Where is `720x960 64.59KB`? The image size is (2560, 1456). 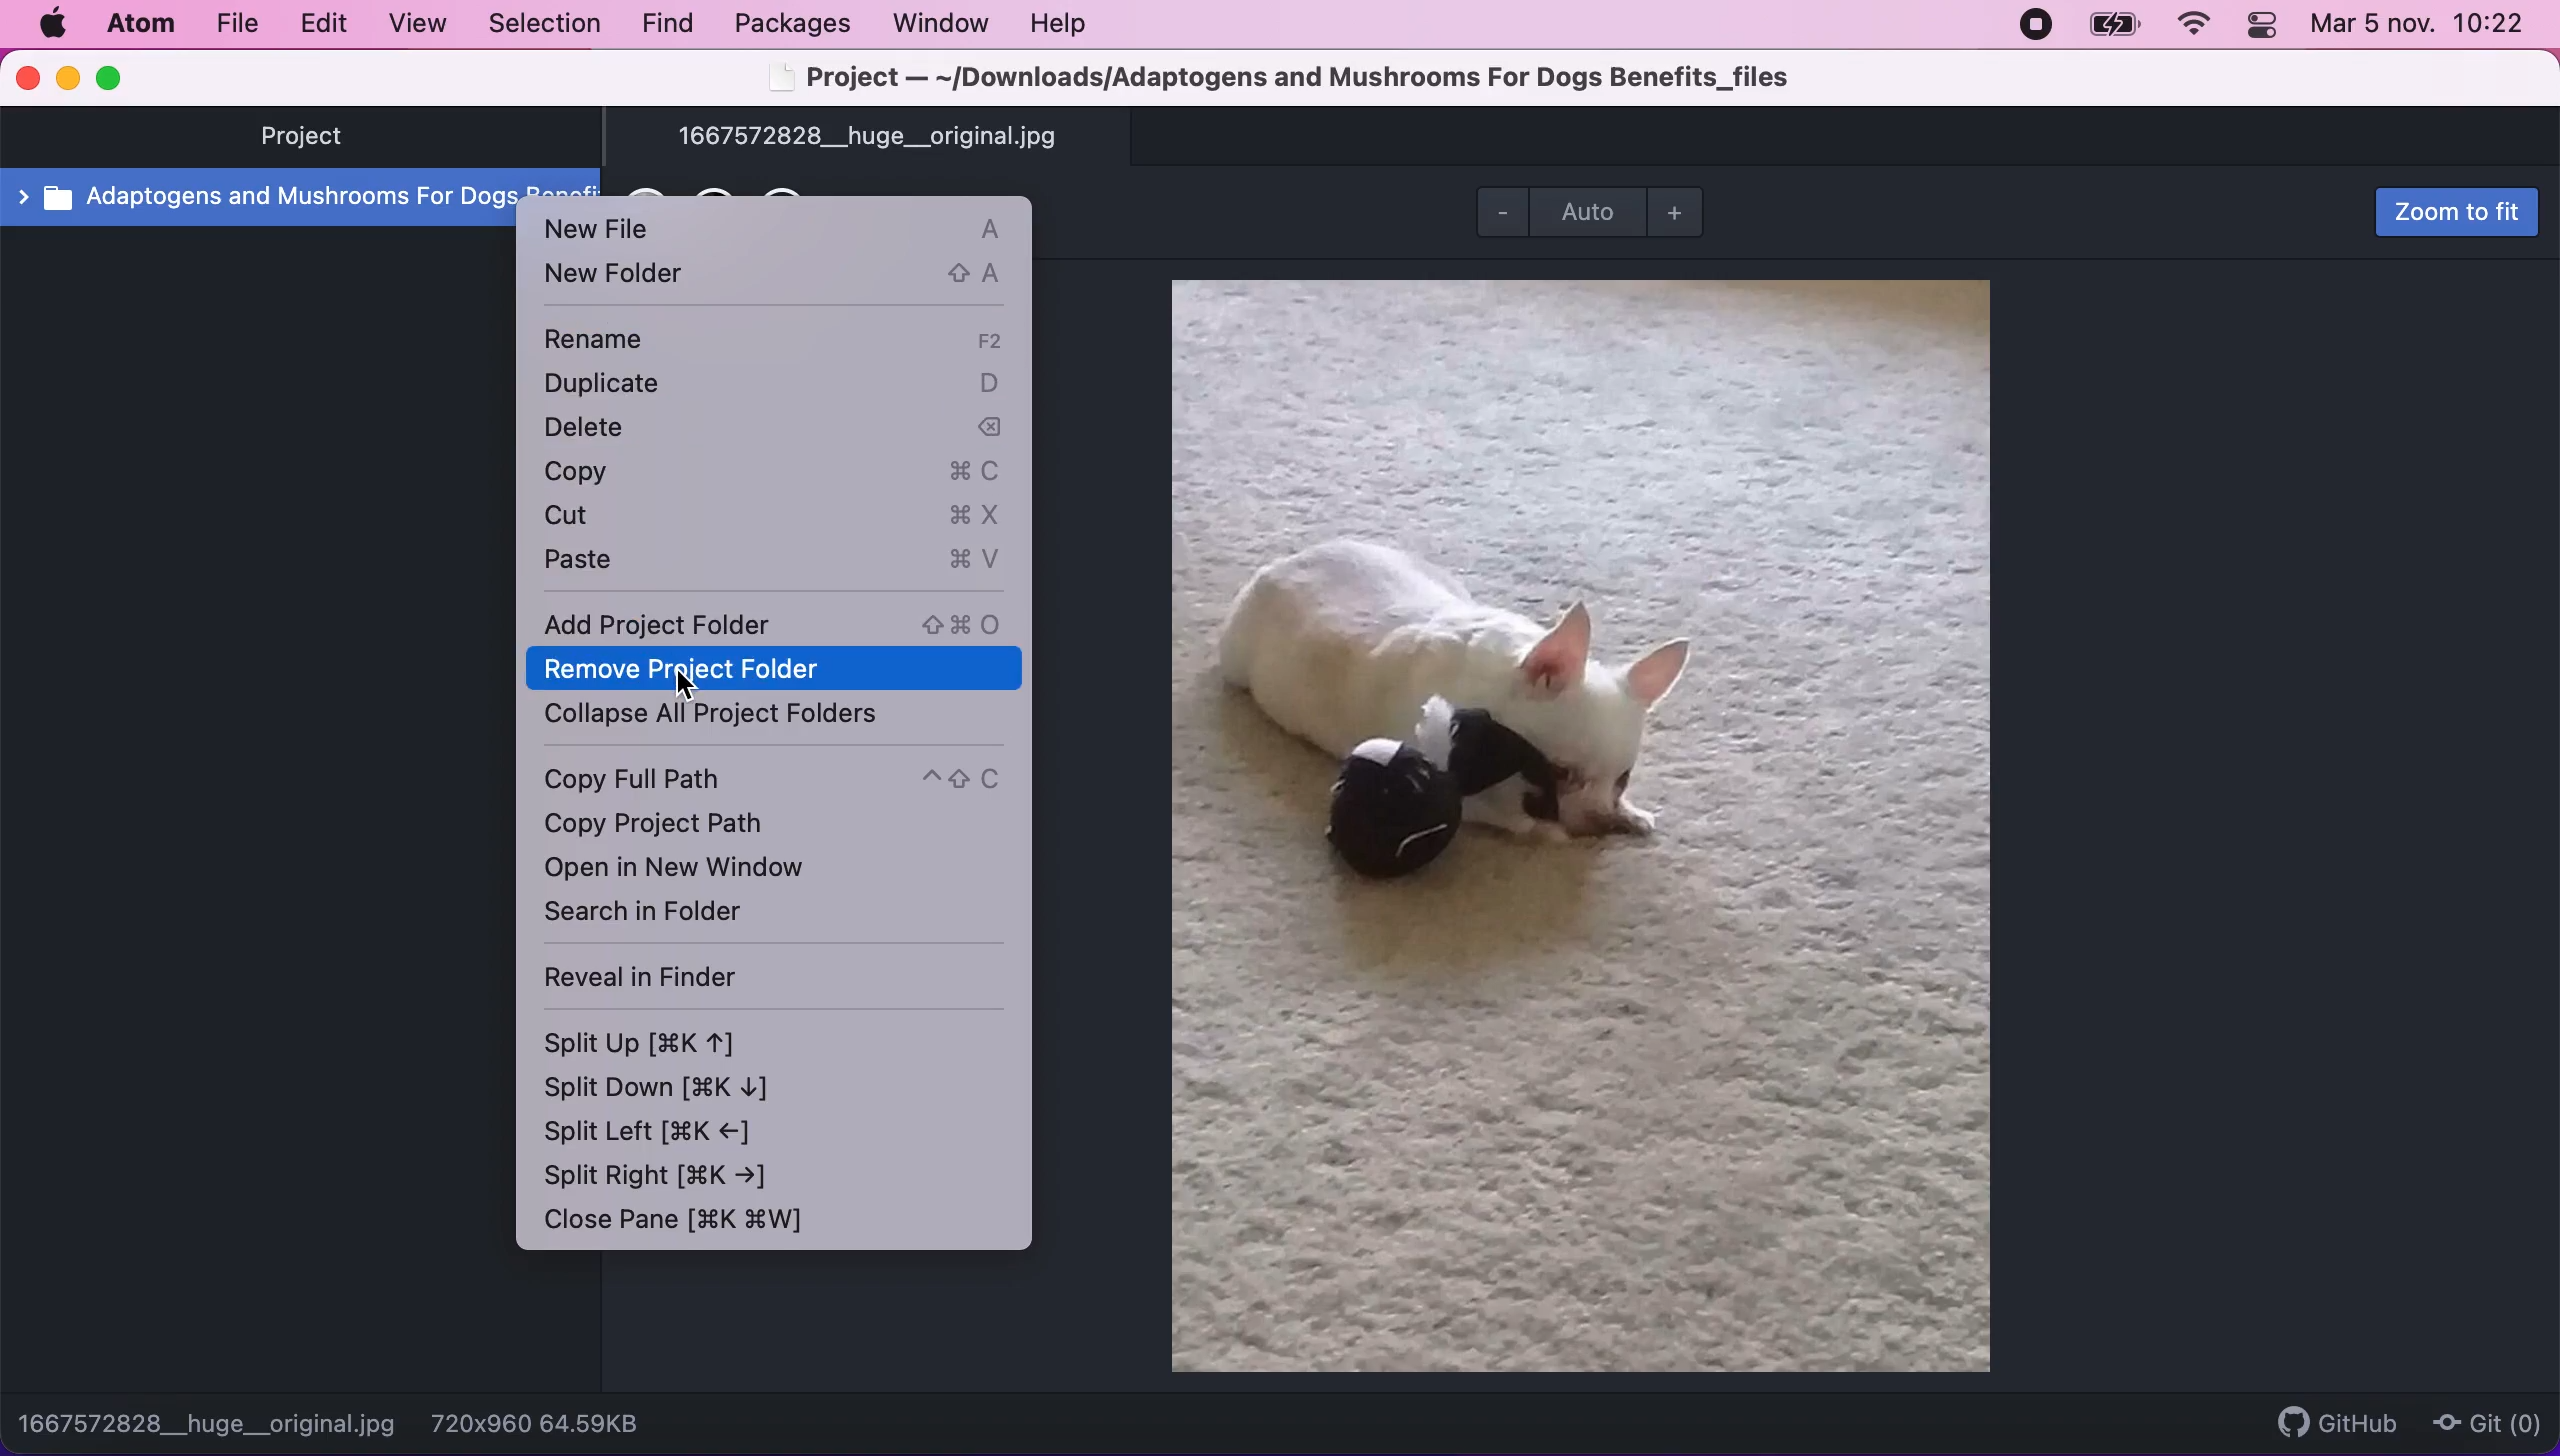
720x960 64.59KB is located at coordinates (550, 1423).